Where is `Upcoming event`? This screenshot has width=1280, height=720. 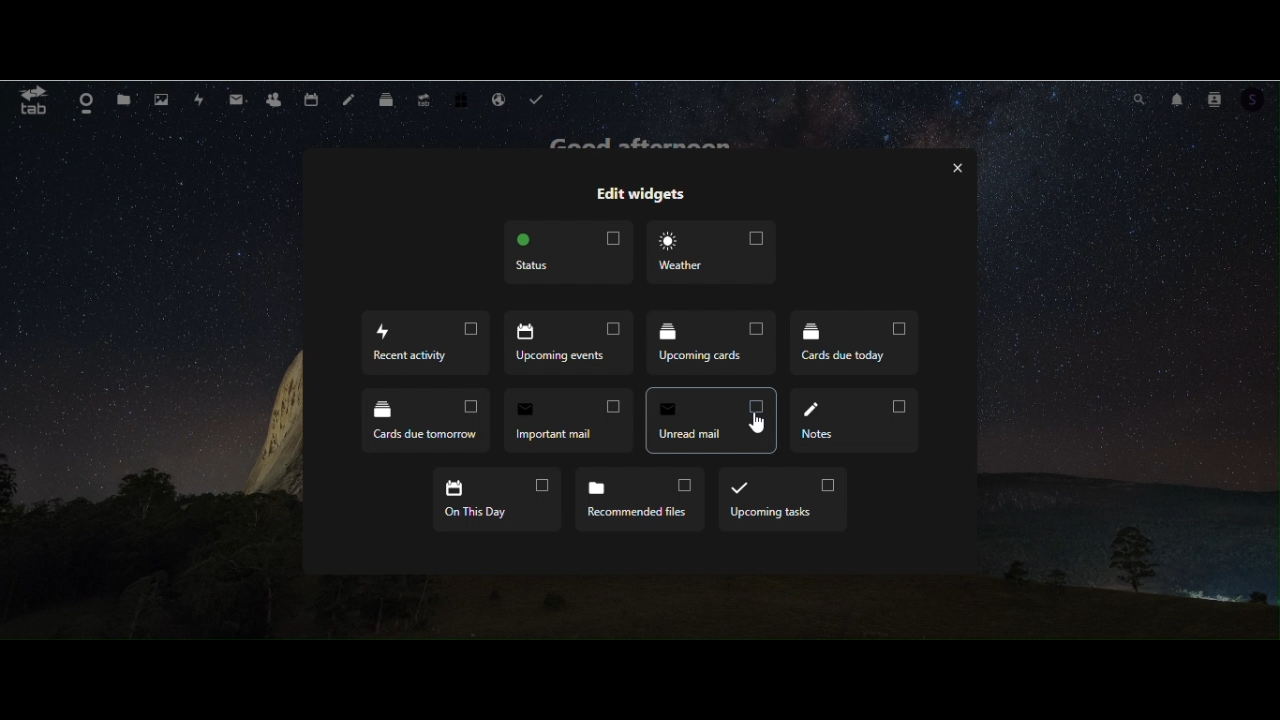
Upcoming event is located at coordinates (568, 342).